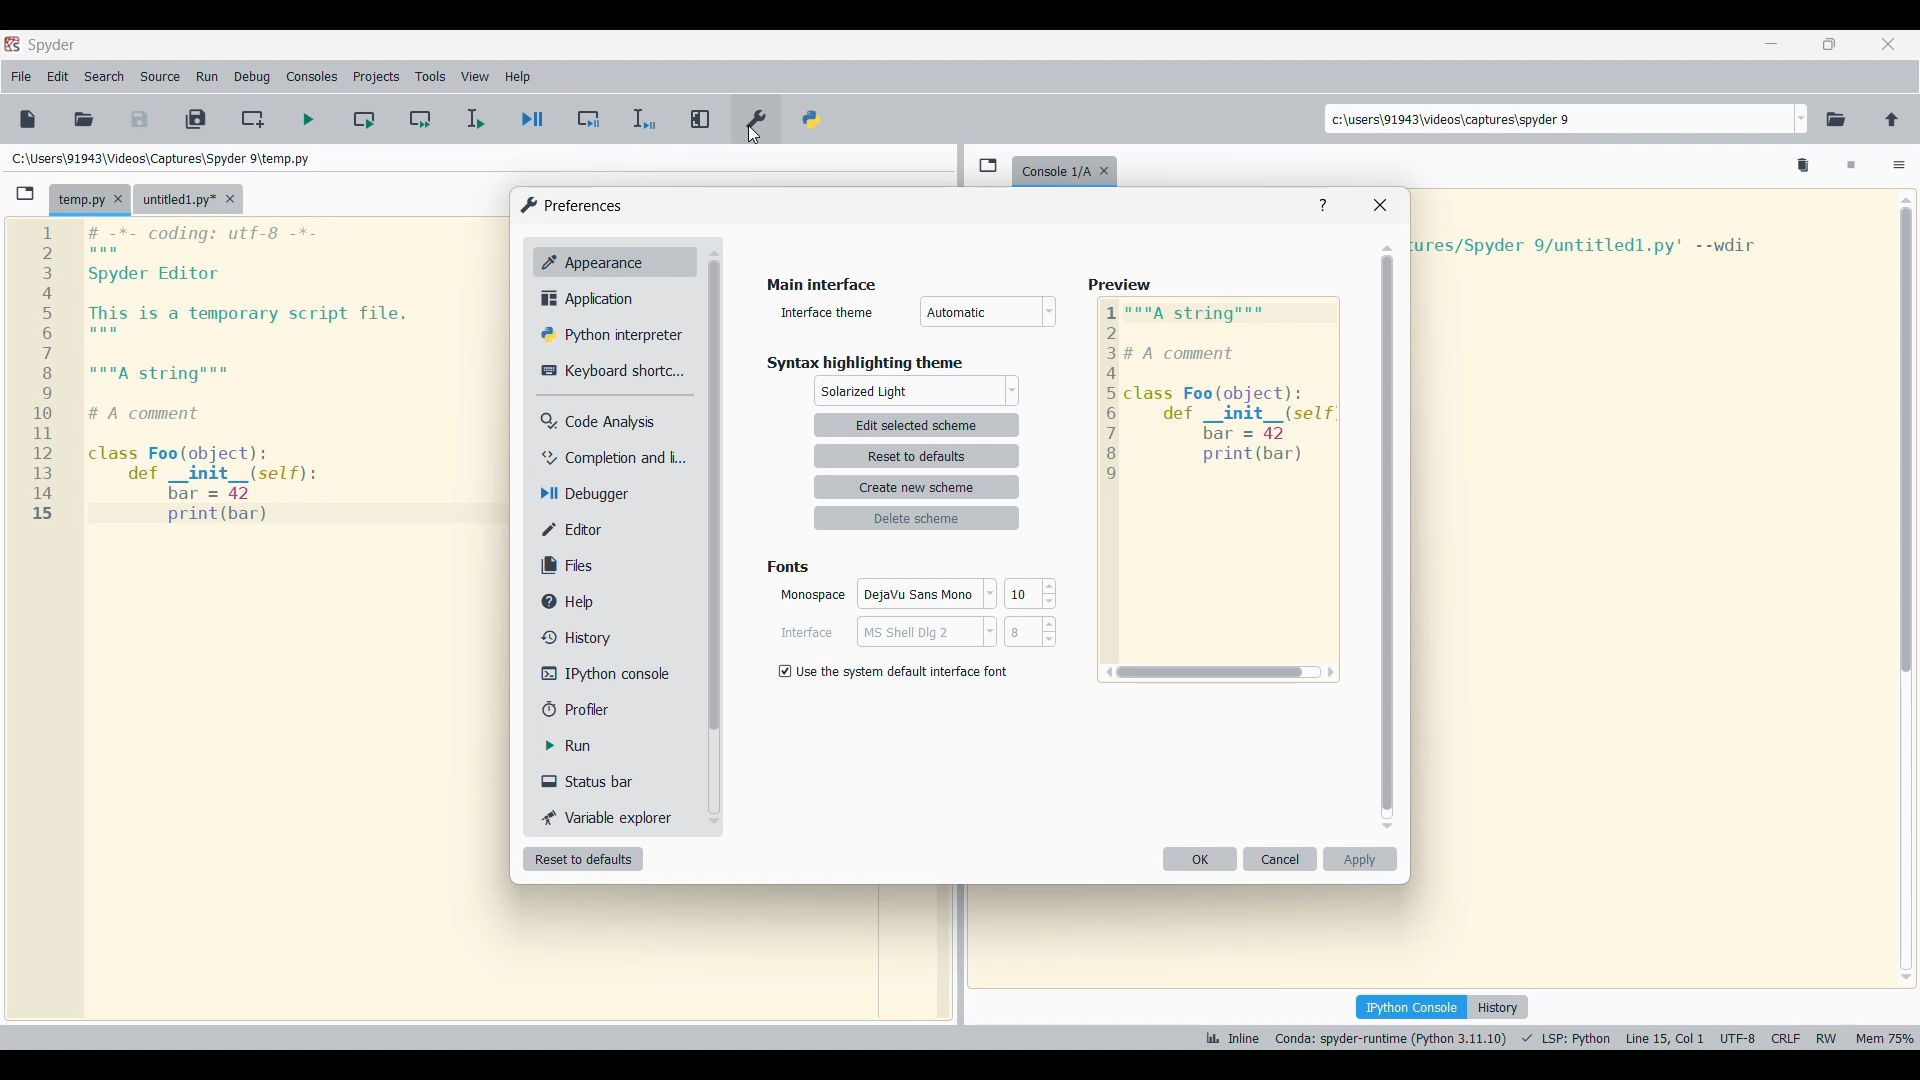 This screenshot has height=1080, width=1920. I want to click on Options, so click(1899, 167).